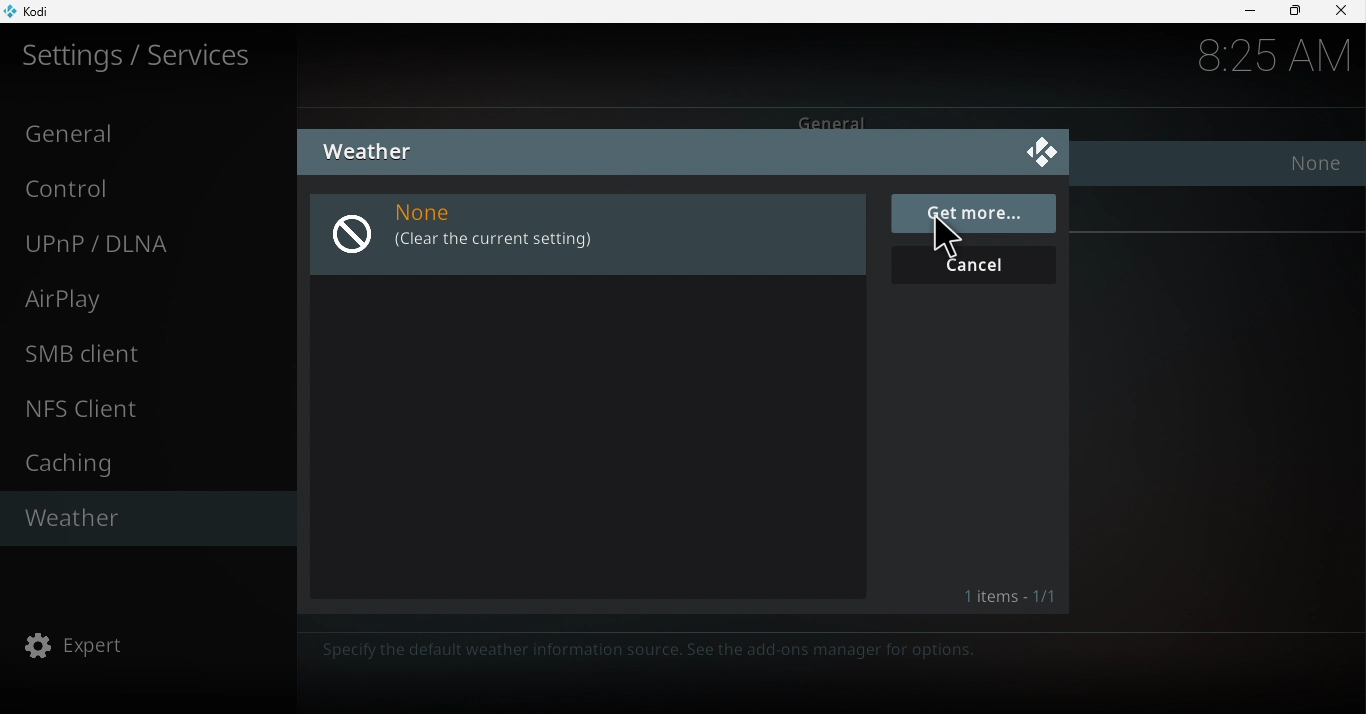 This screenshot has height=714, width=1366. I want to click on Expert, so click(145, 642).